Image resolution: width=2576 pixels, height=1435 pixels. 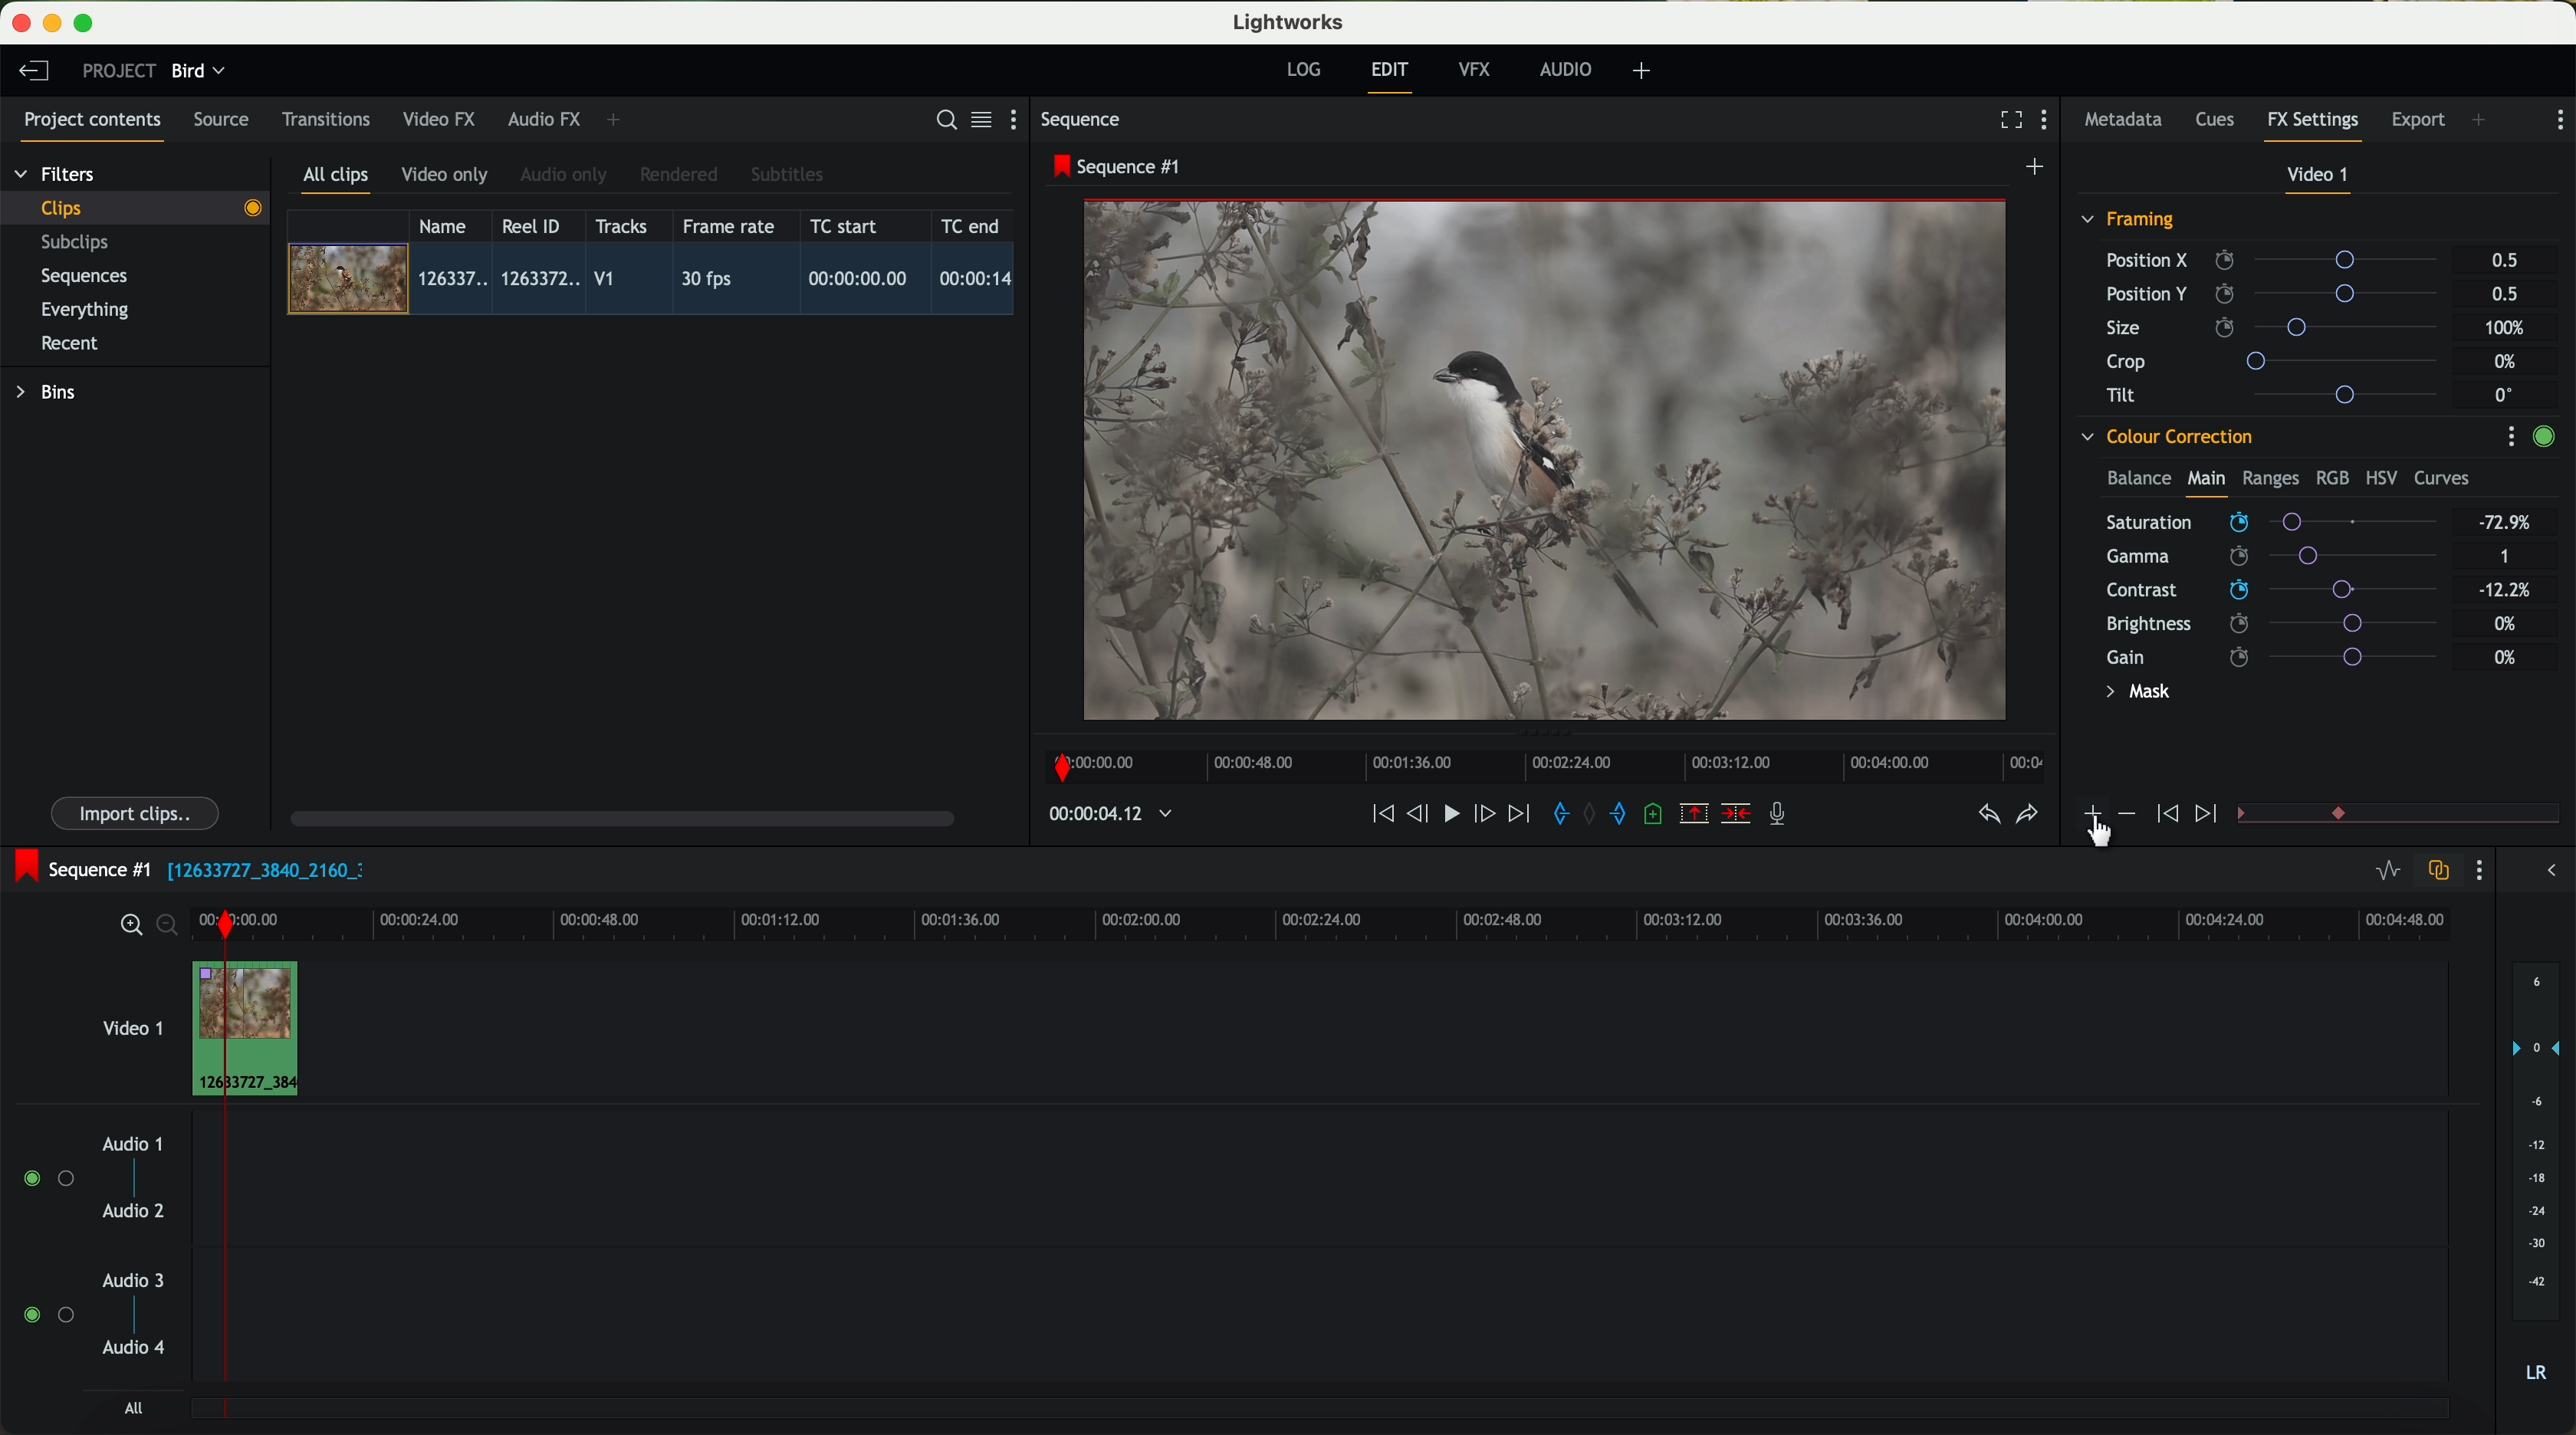 What do you see at coordinates (2270, 518) in the screenshot?
I see `mouse up (saturation)` at bounding box center [2270, 518].